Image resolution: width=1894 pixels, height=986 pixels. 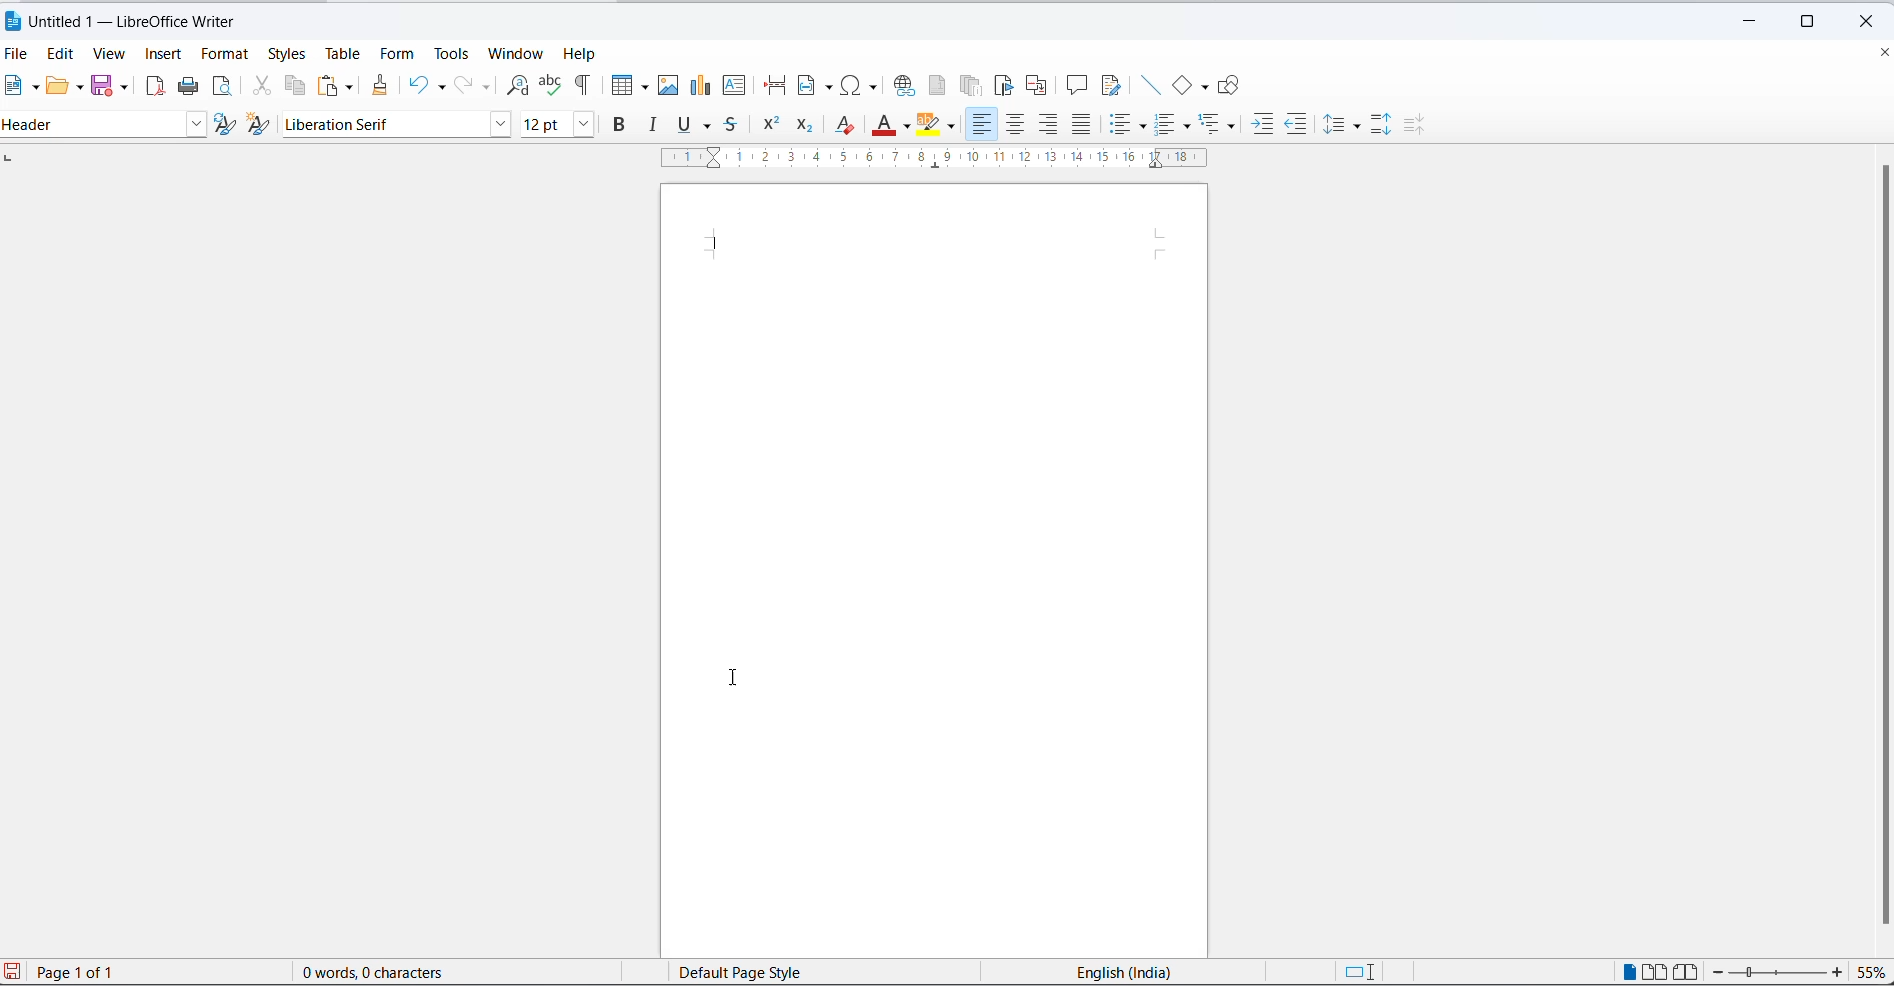 I want to click on text align left, so click(x=982, y=127).